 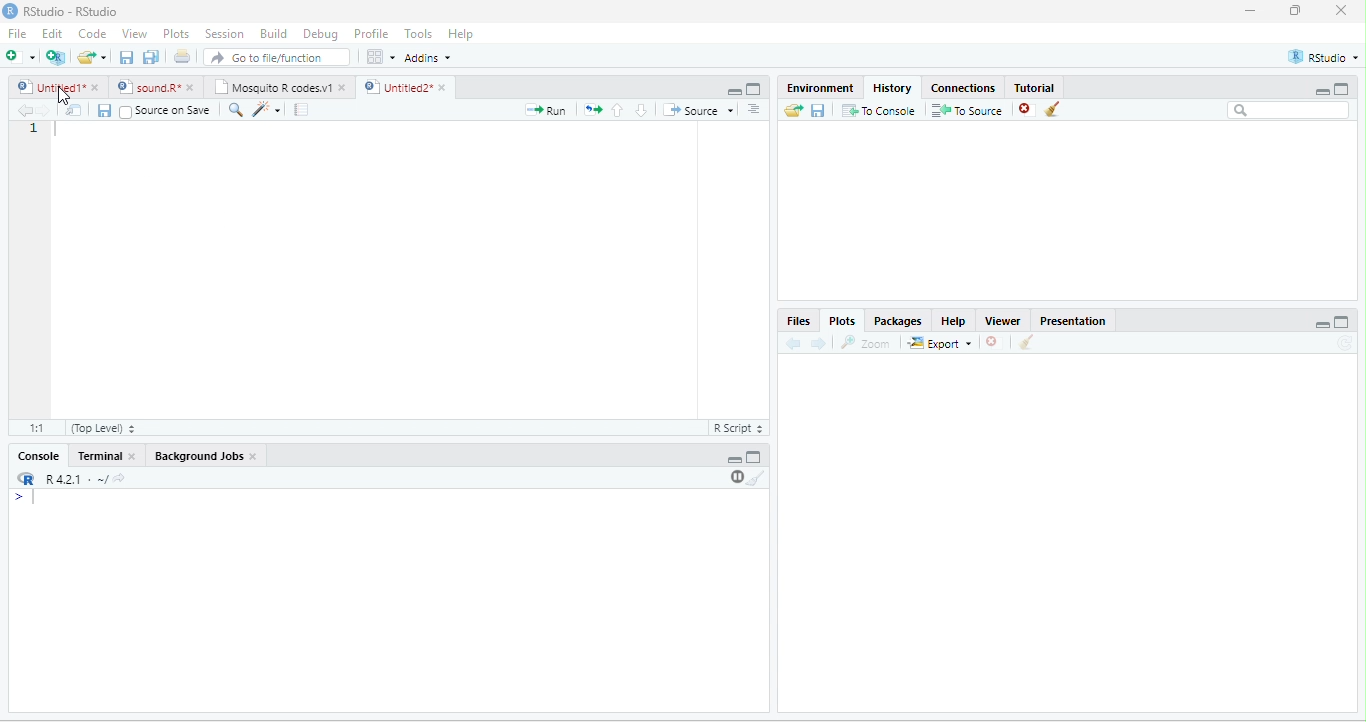 I want to click on search, so click(x=234, y=110).